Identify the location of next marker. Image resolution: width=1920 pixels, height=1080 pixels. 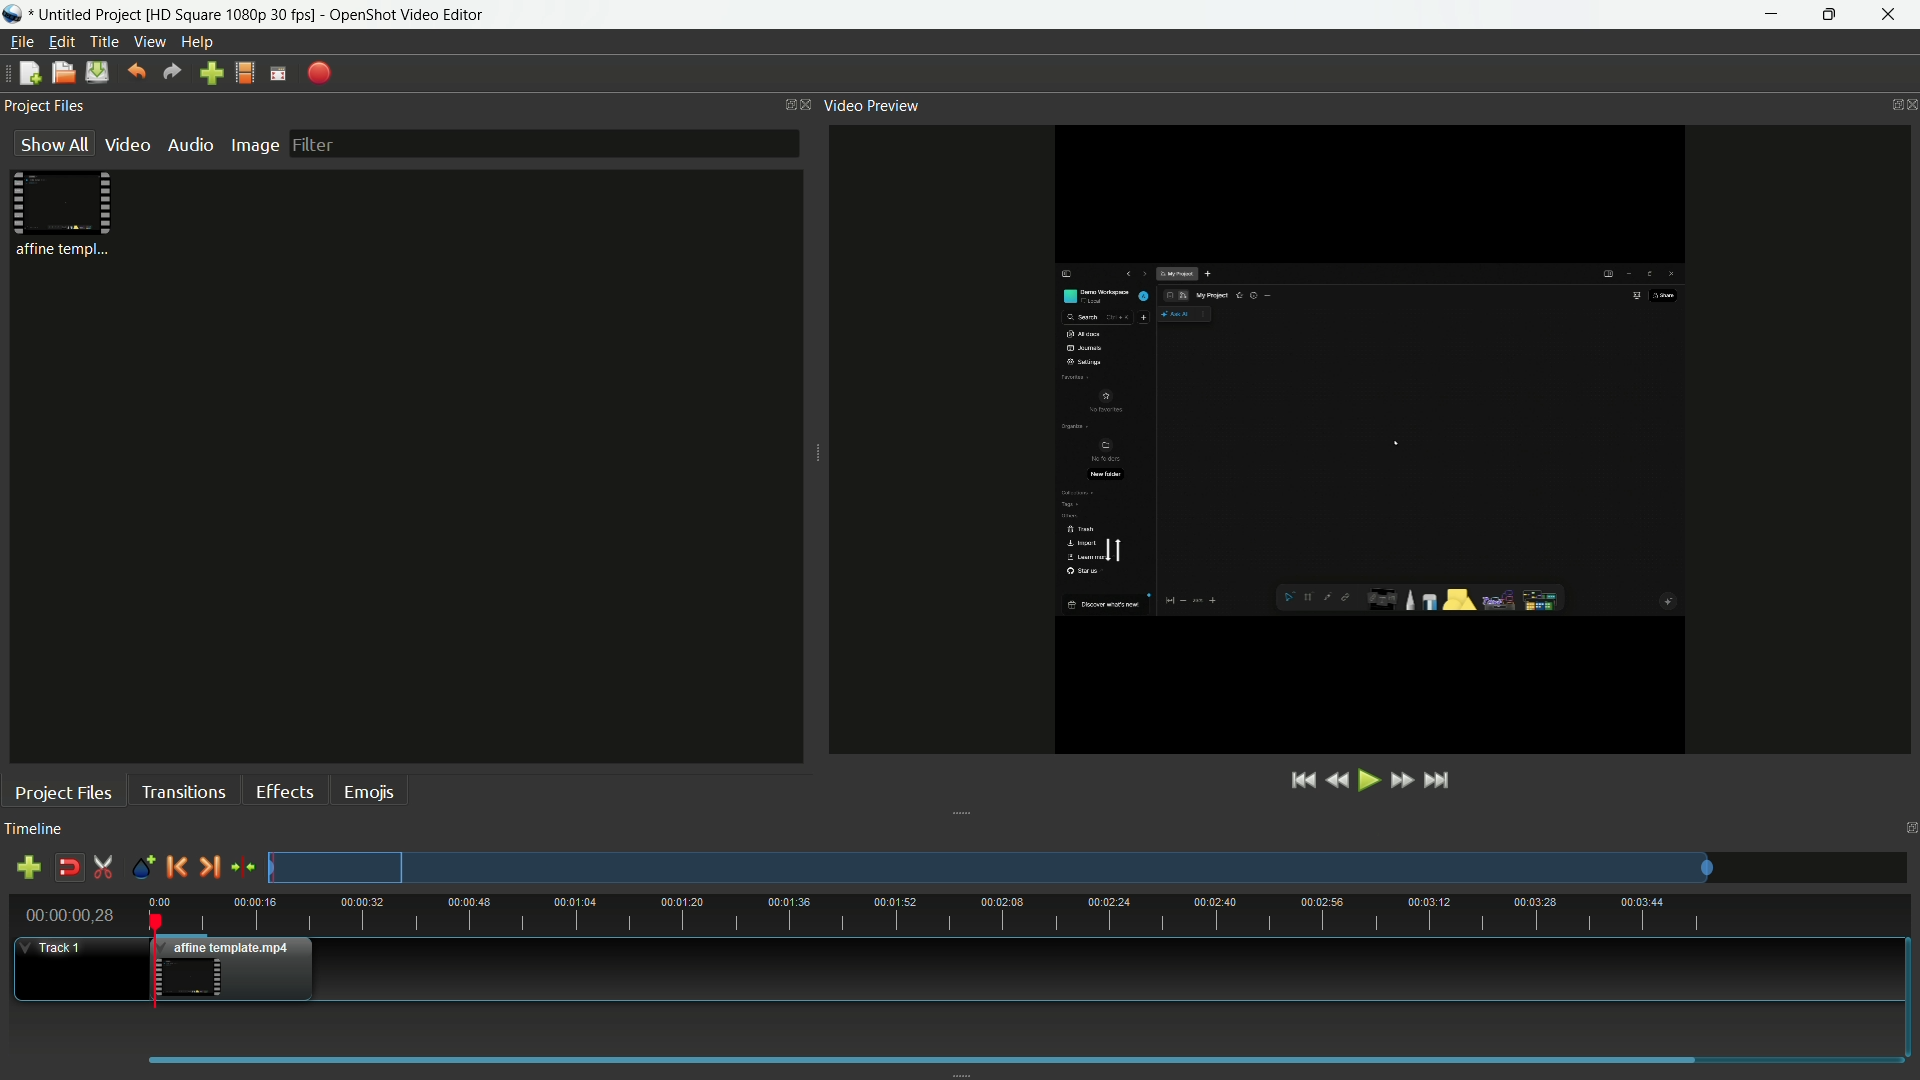
(209, 866).